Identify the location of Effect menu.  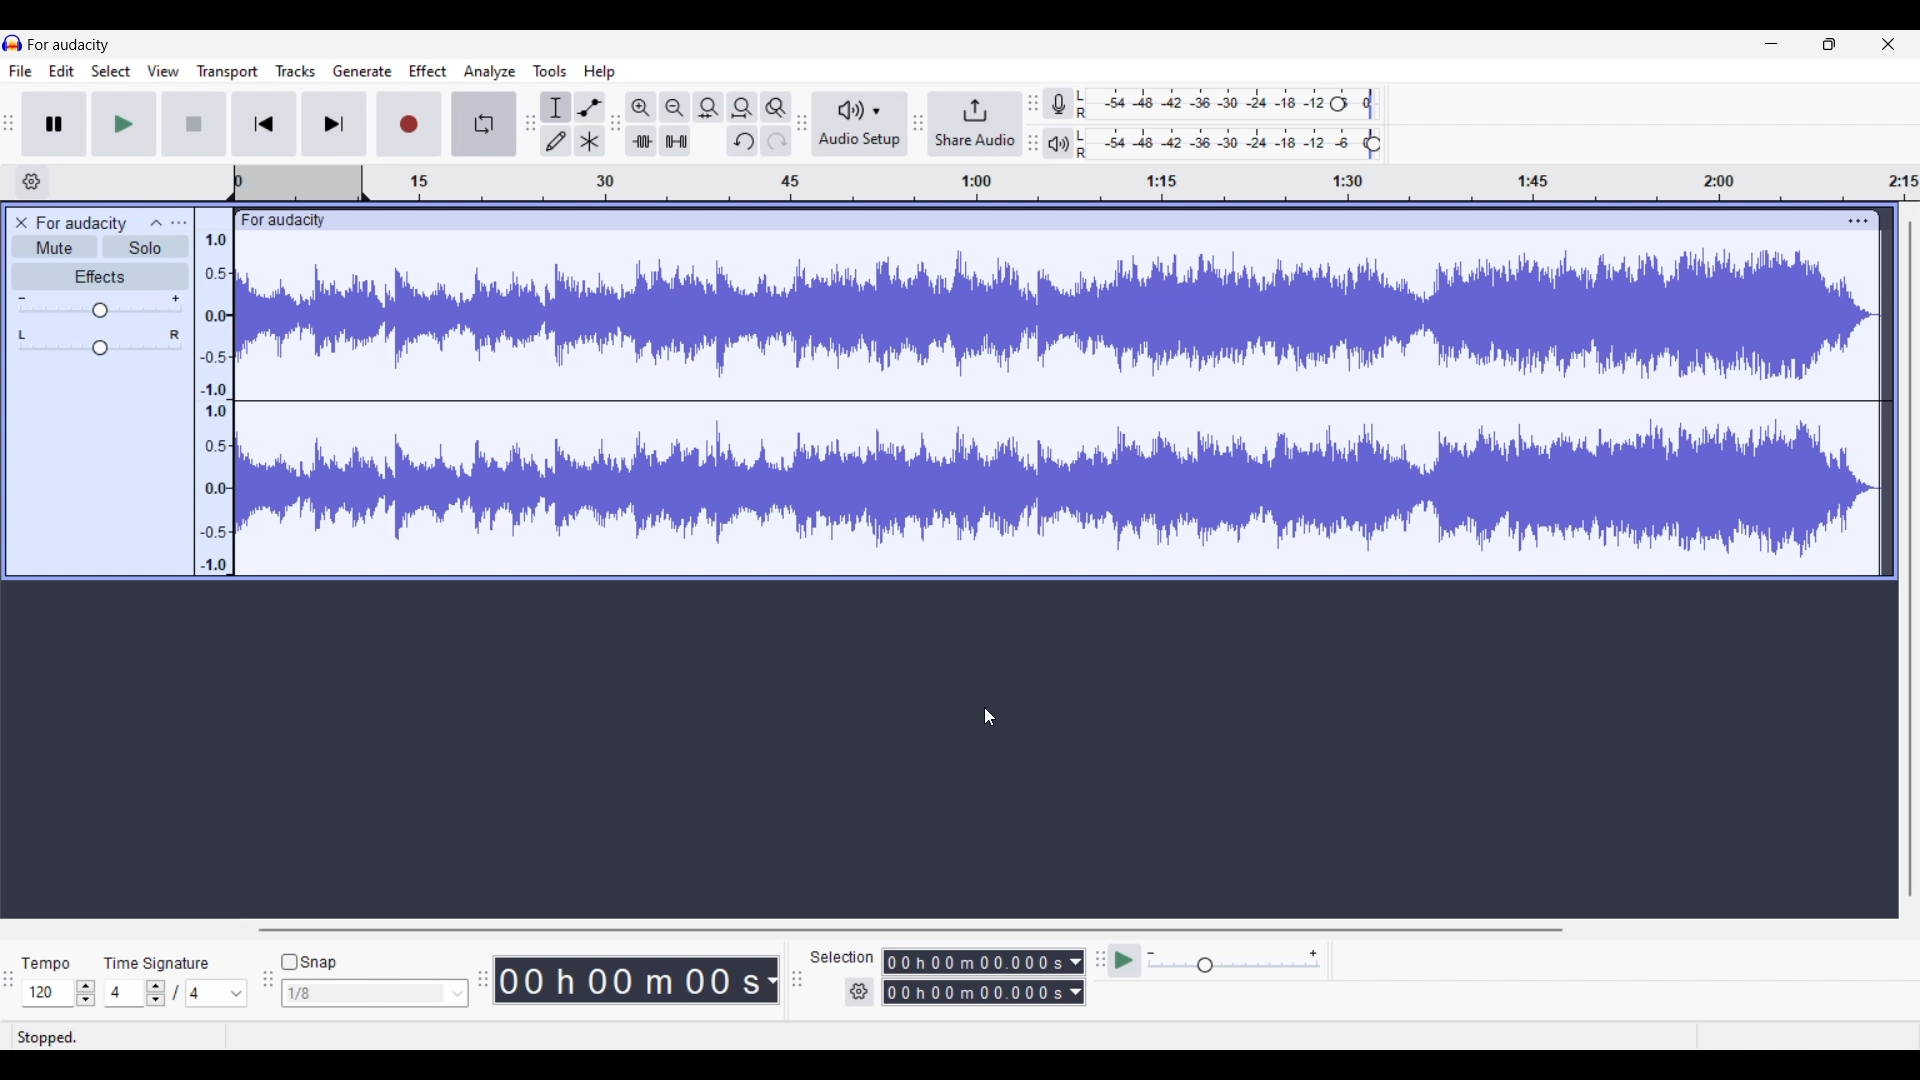
(428, 71).